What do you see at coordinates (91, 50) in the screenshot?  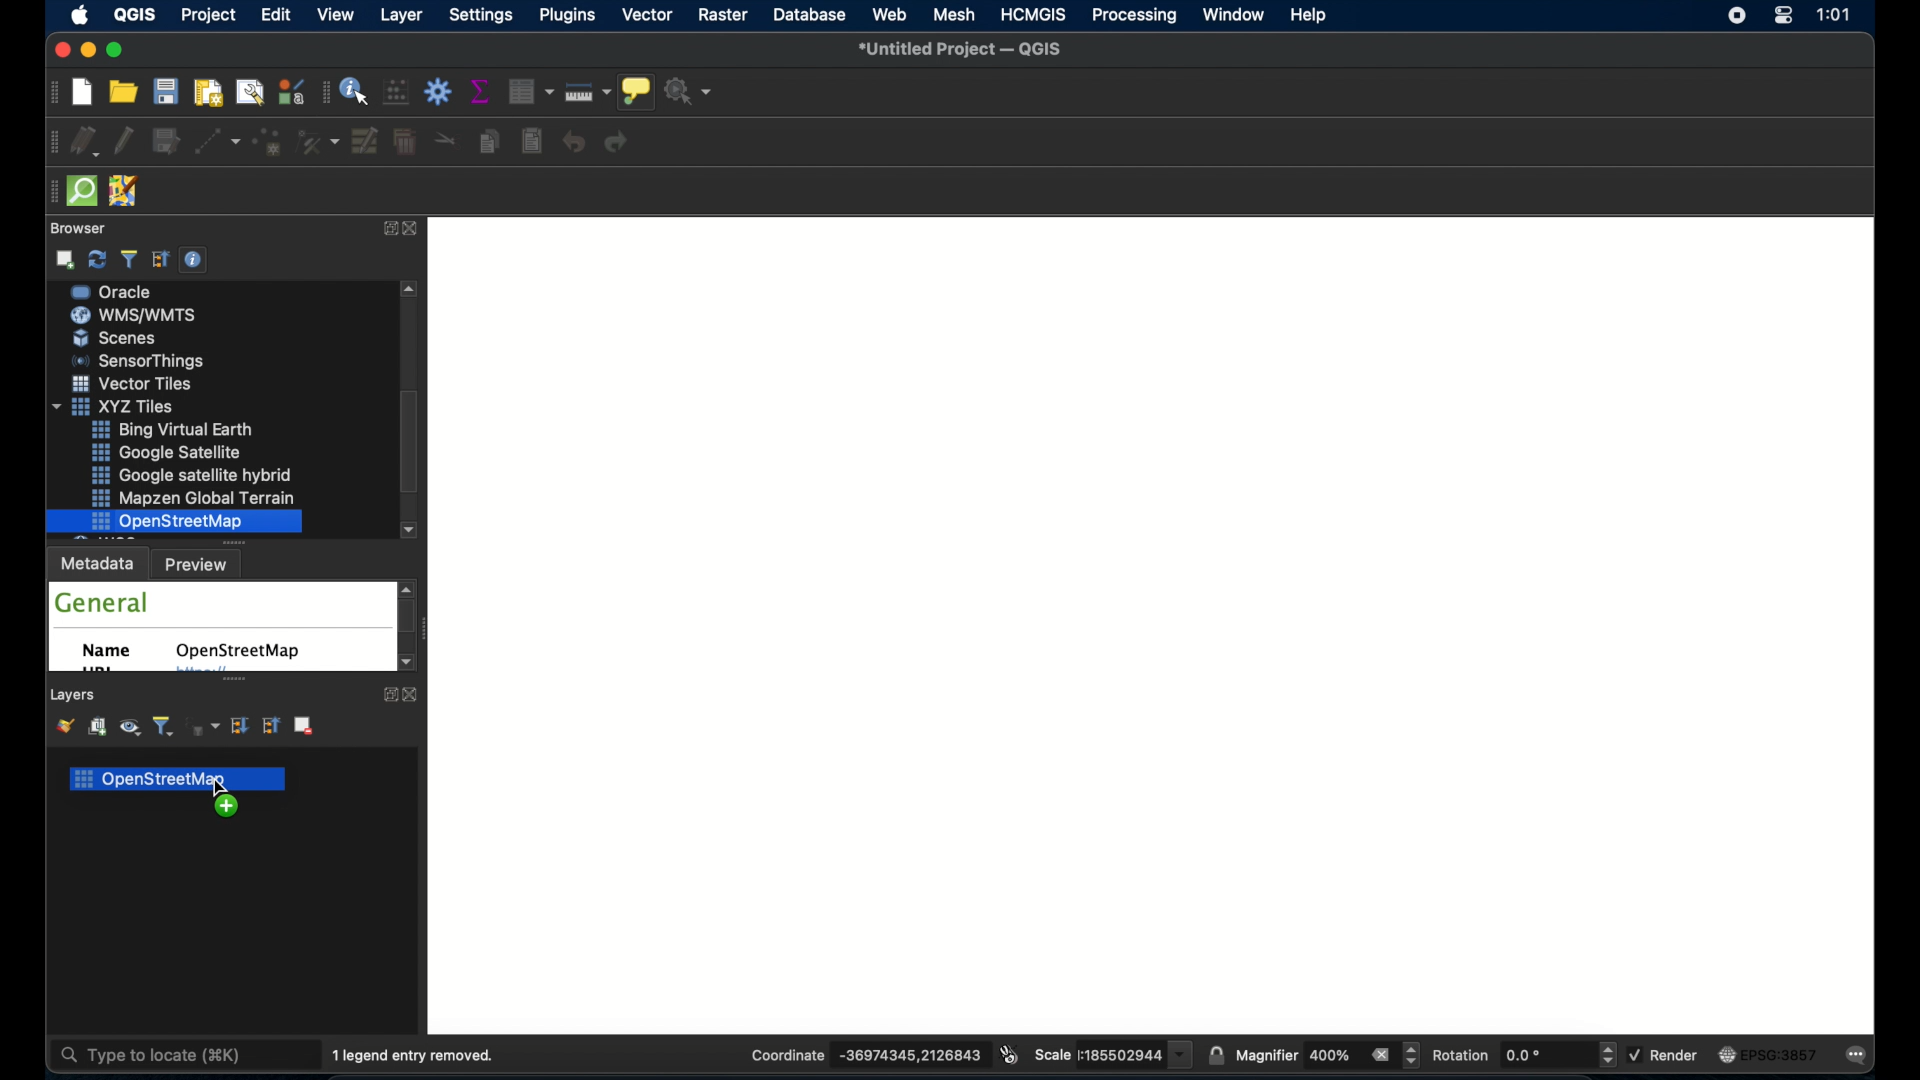 I see `minimize` at bounding box center [91, 50].